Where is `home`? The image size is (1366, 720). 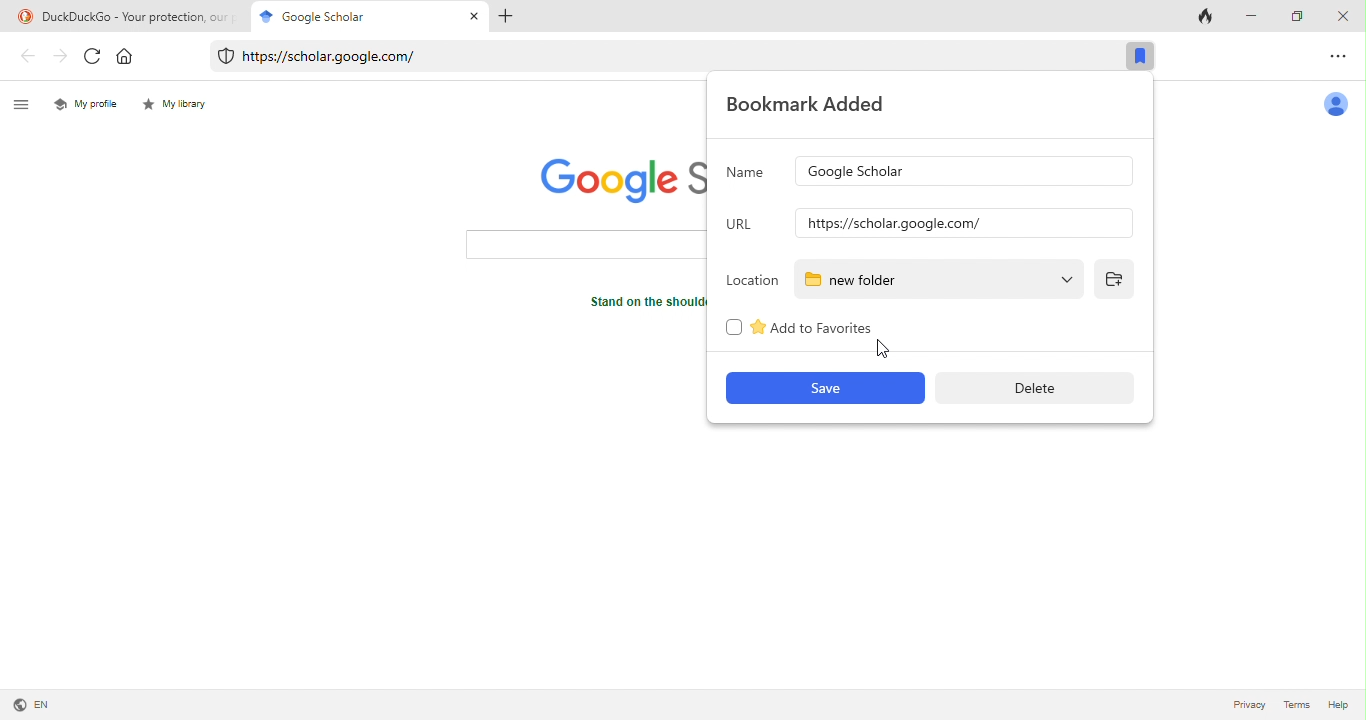 home is located at coordinates (133, 57).